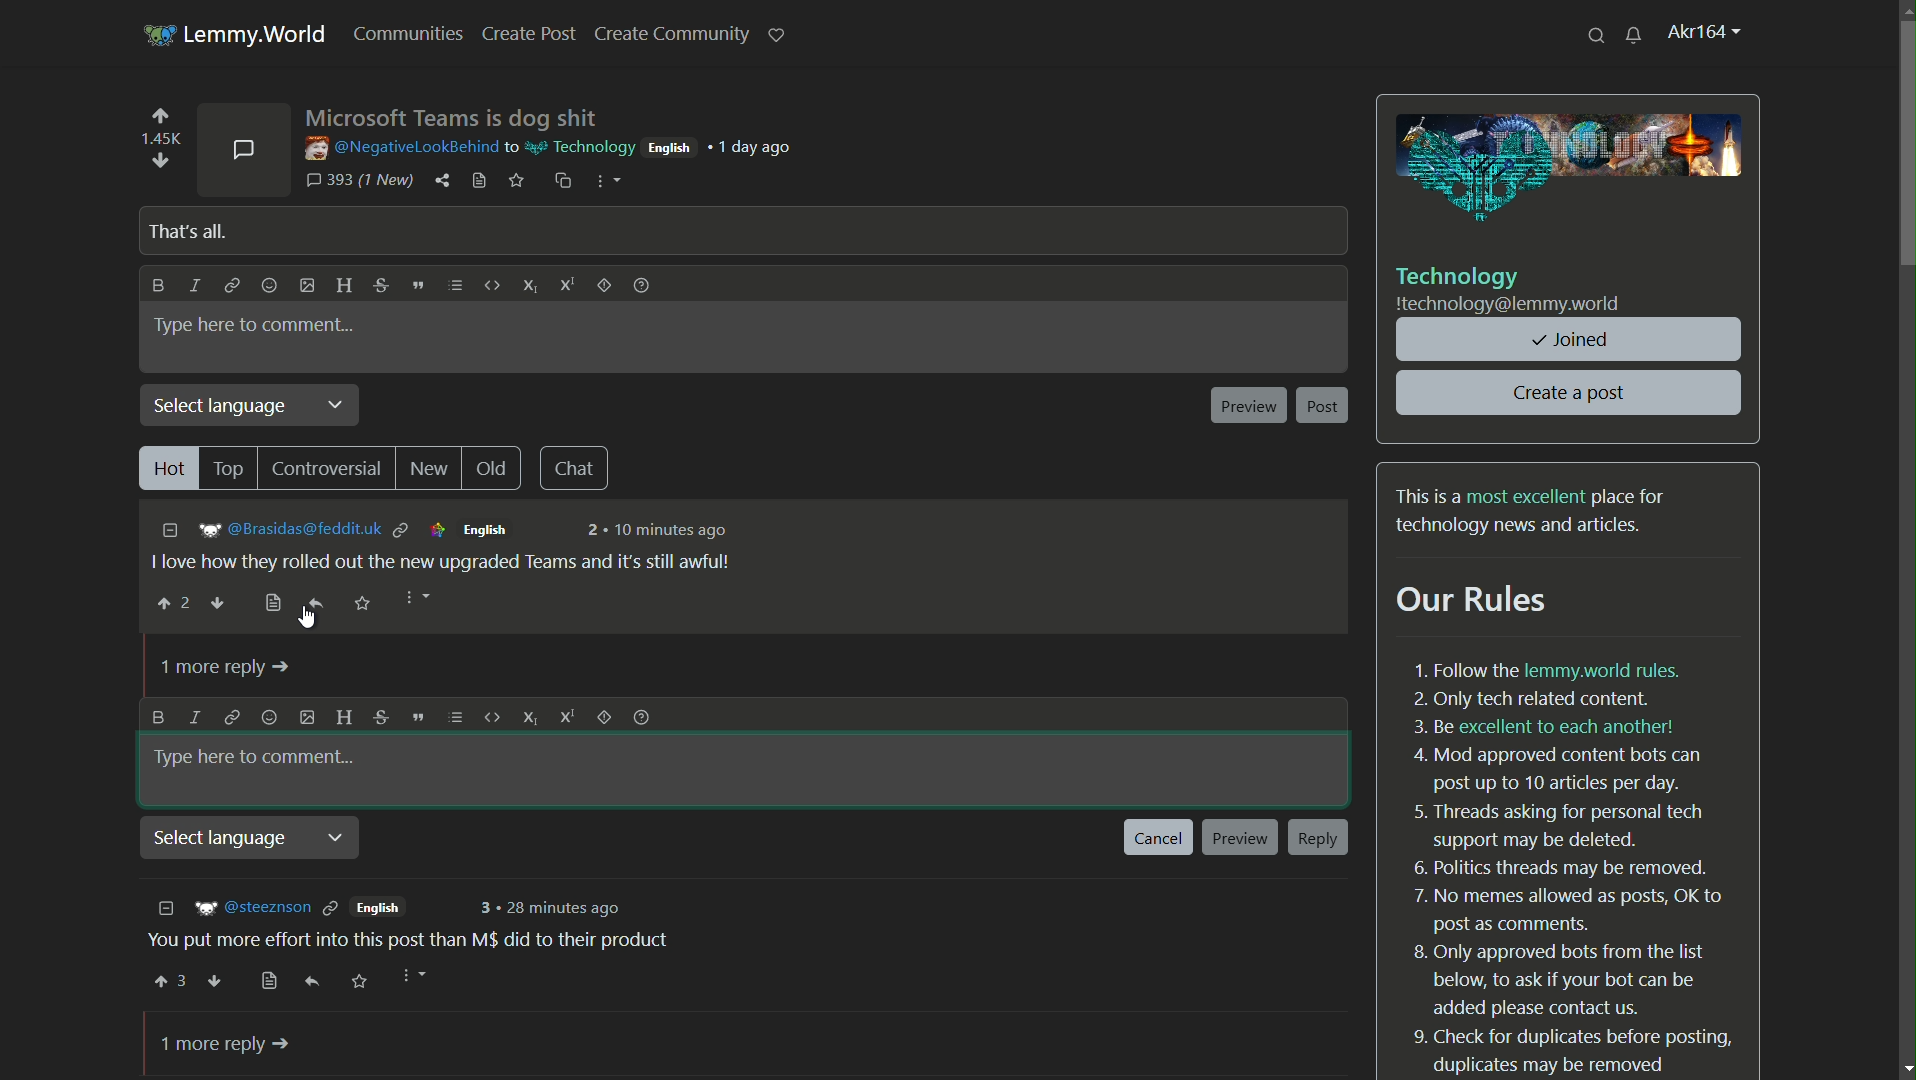 The height and width of the screenshot is (1080, 1916). Describe the element at coordinates (640, 288) in the screenshot. I see `formatting help` at that location.